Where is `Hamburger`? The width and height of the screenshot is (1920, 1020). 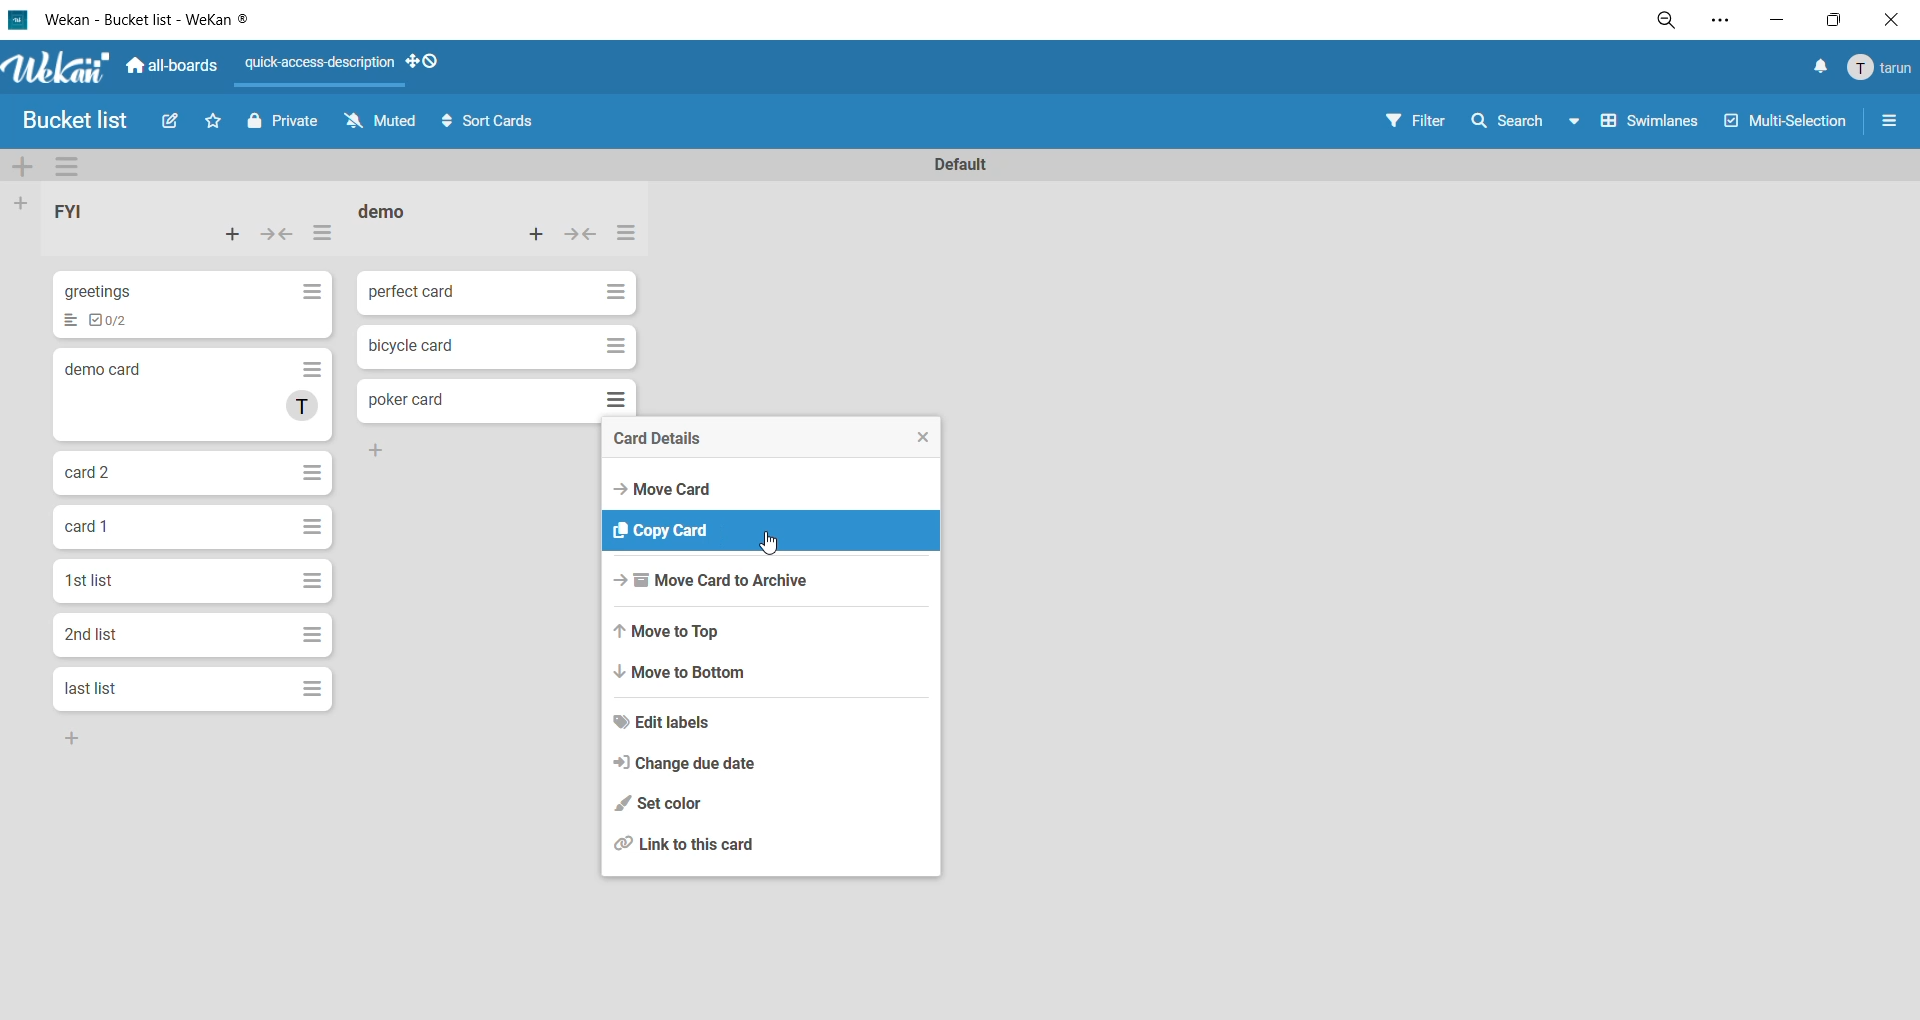
Hamburger is located at coordinates (316, 470).